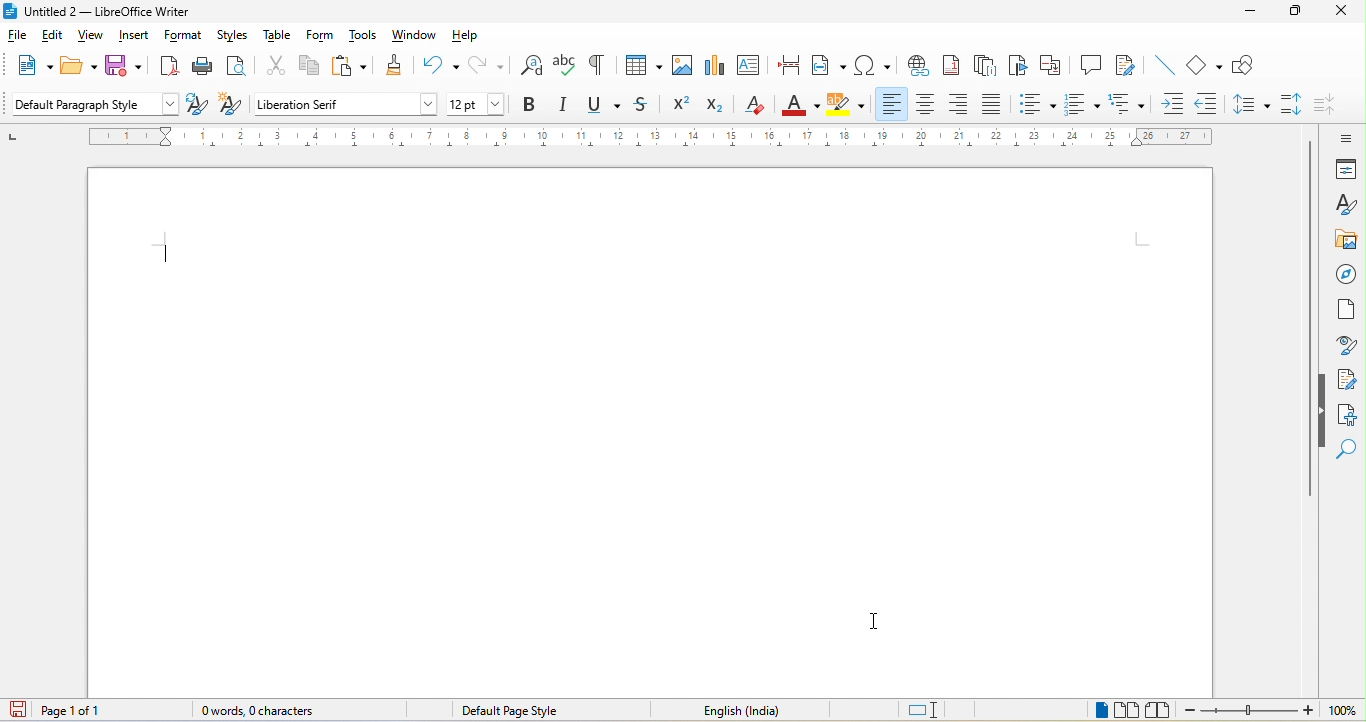  What do you see at coordinates (1210, 104) in the screenshot?
I see `decrease indent` at bounding box center [1210, 104].